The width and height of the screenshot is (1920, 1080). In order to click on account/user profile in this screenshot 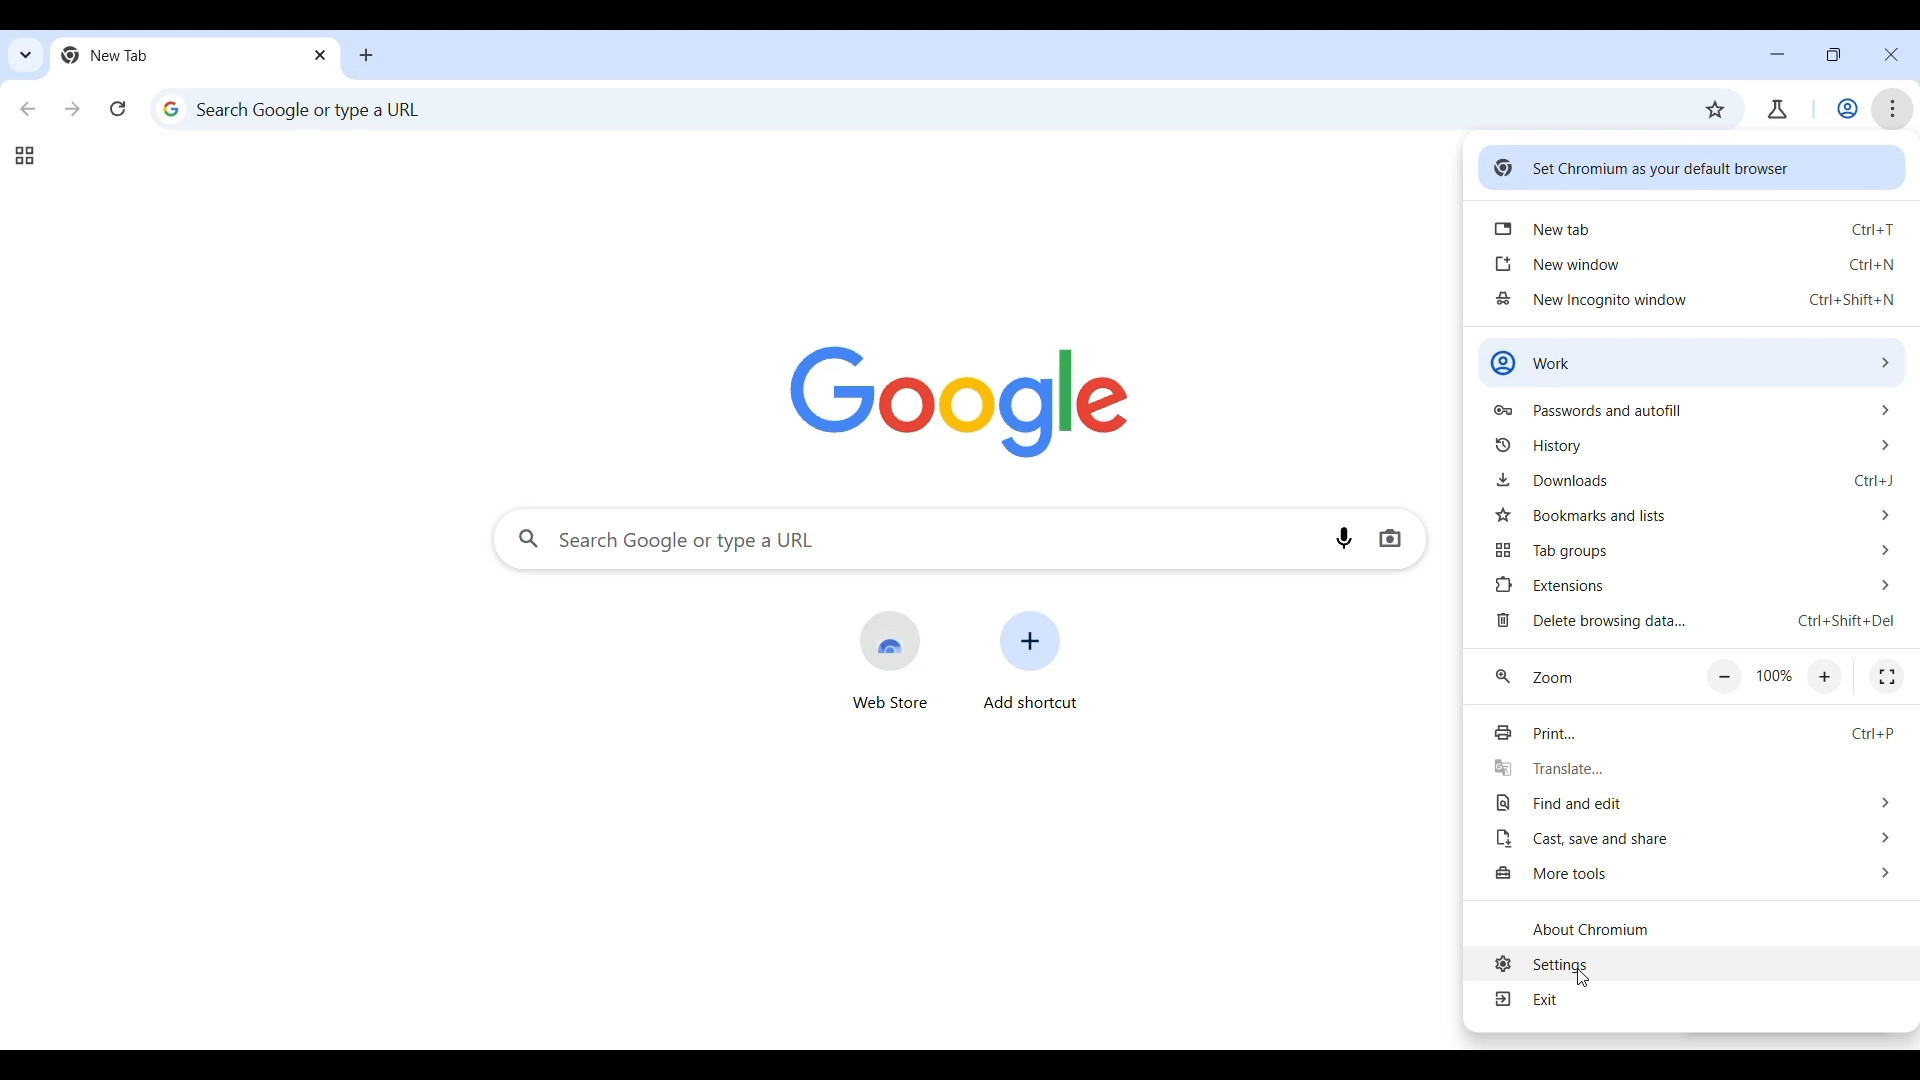, I will do `click(1776, 110)`.